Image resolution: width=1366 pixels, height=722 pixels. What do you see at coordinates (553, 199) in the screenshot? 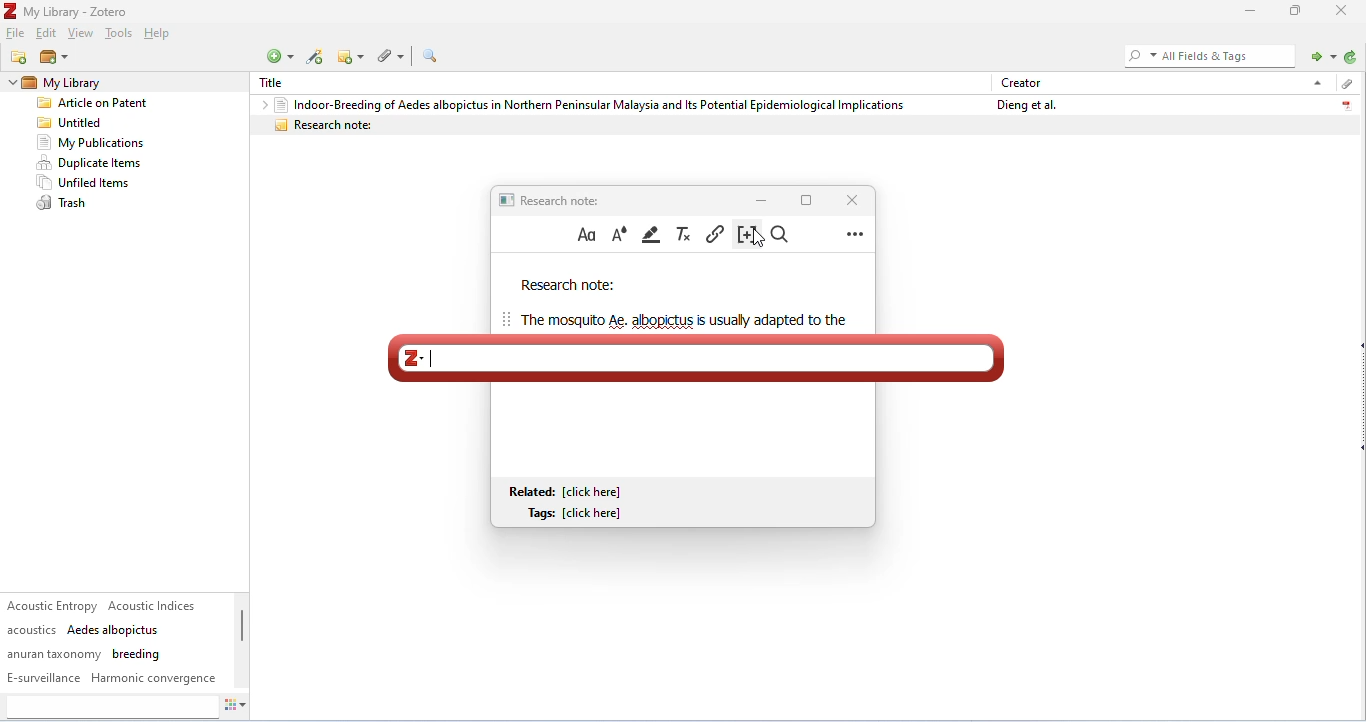
I see `research note` at bounding box center [553, 199].